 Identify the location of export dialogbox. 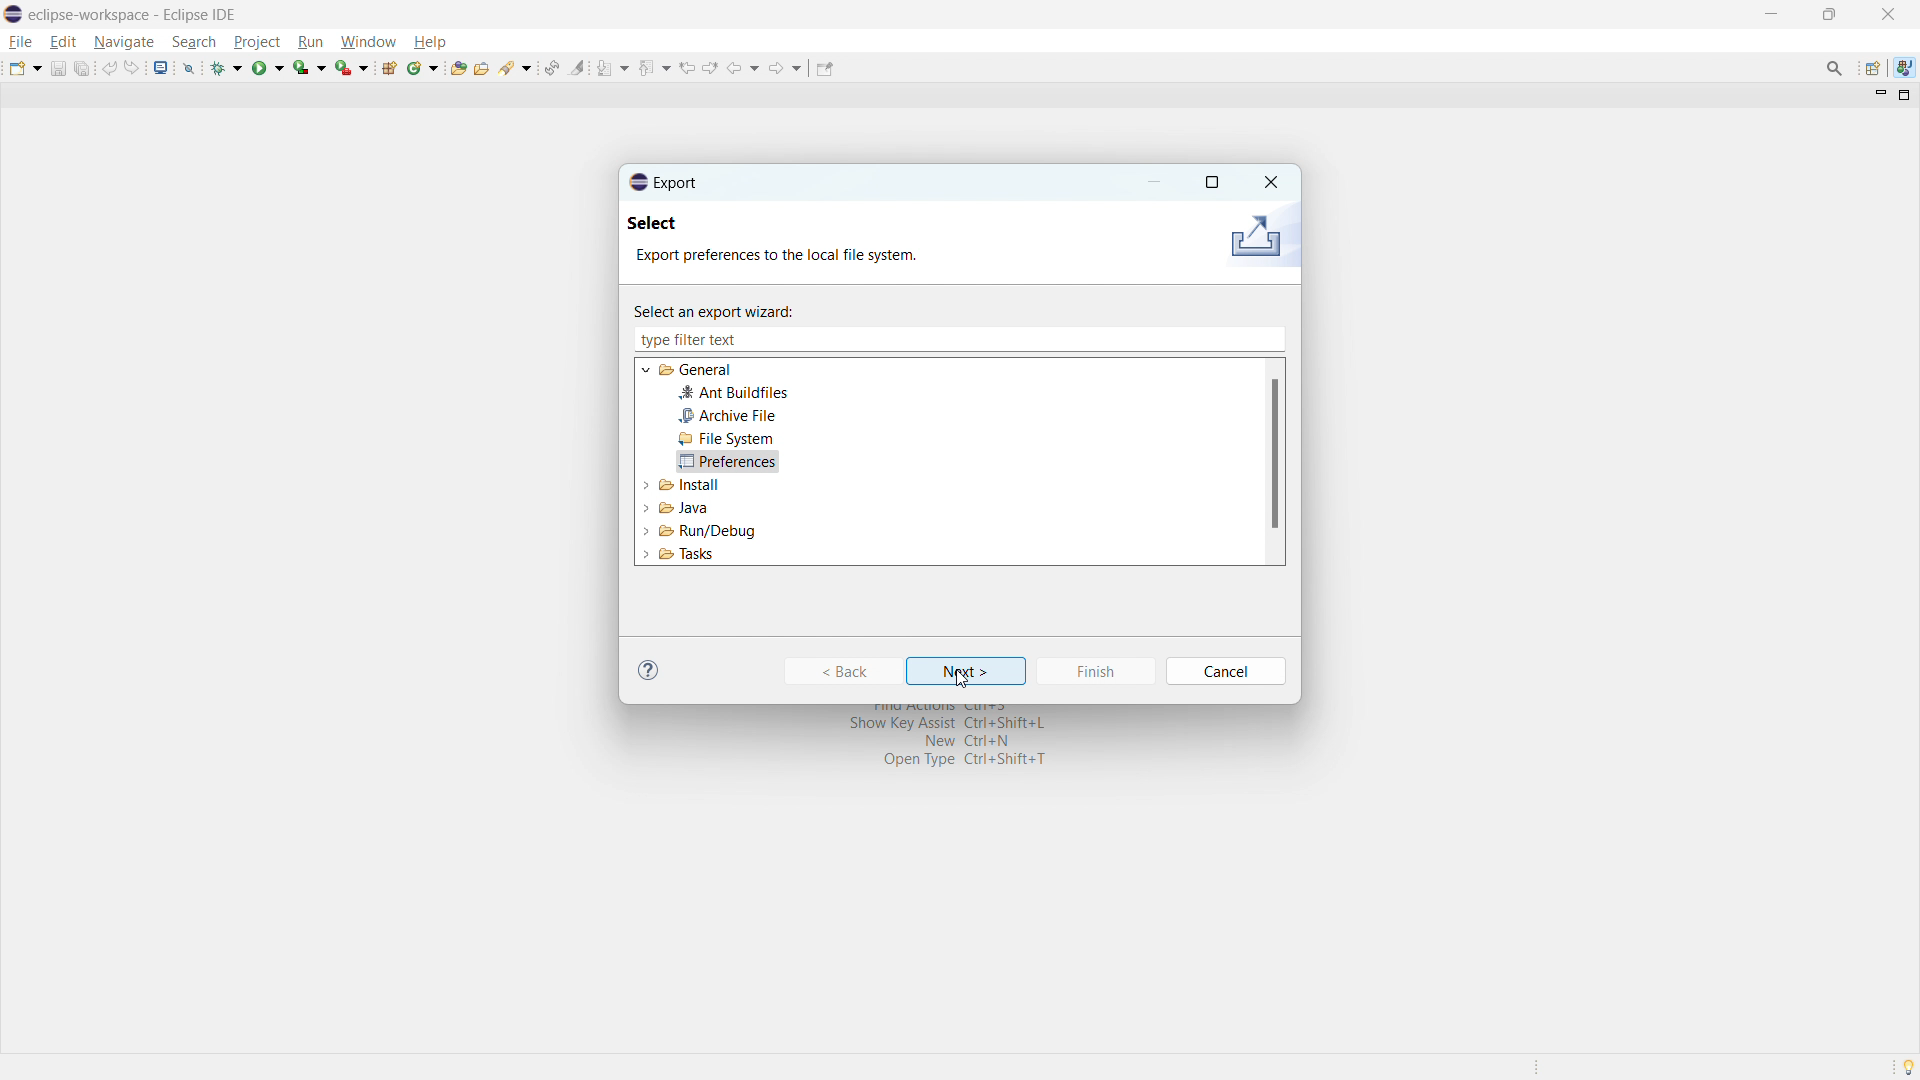
(664, 182).